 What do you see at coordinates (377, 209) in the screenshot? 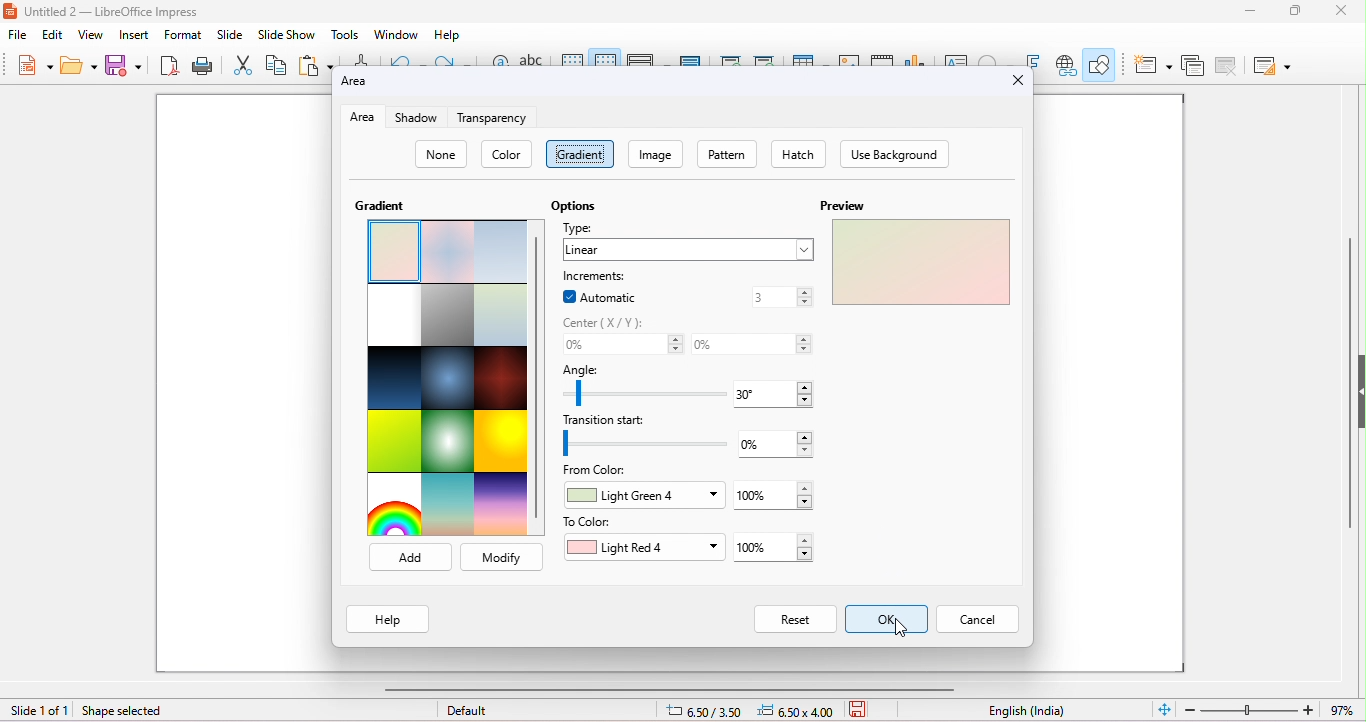
I see `gradient` at bounding box center [377, 209].